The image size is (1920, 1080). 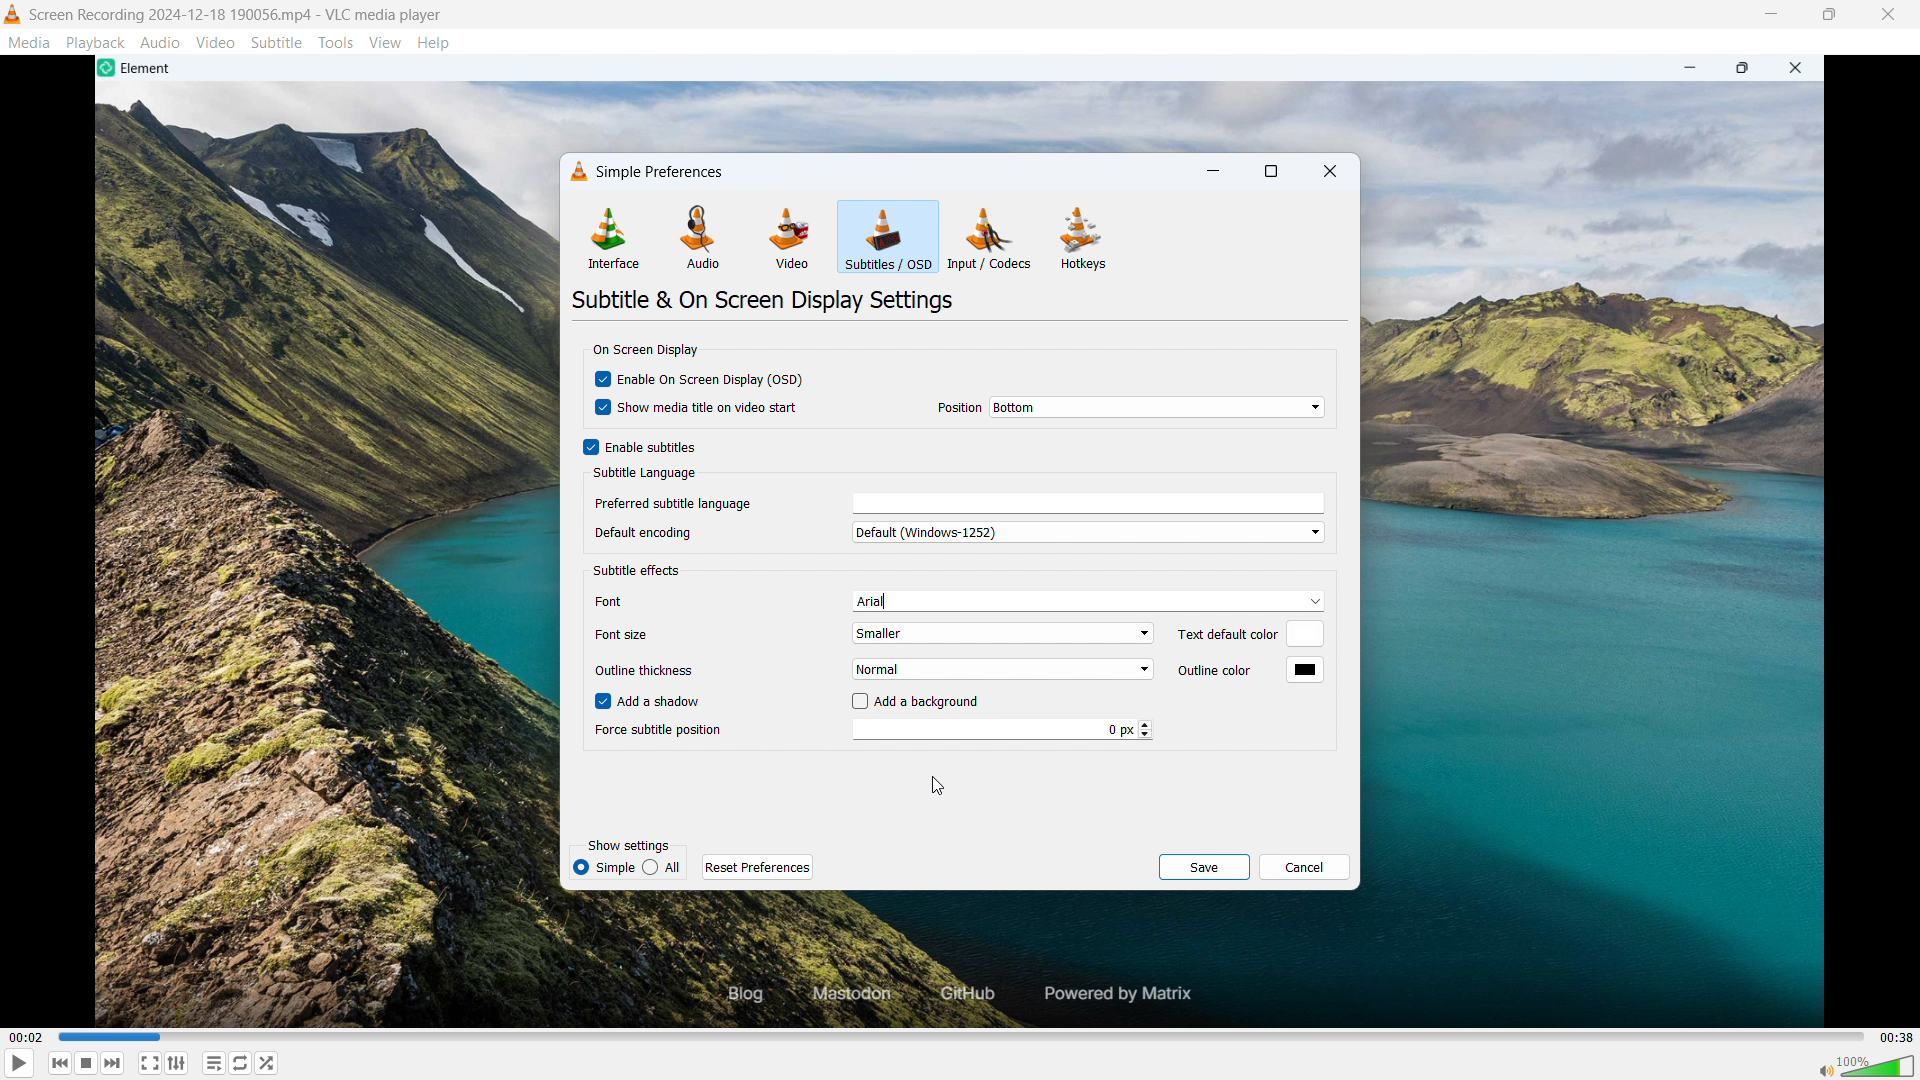 What do you see at coordinates (213, 1062) in the screenshot?
I see `toggle playlist` at bounding box center [213, 1062].